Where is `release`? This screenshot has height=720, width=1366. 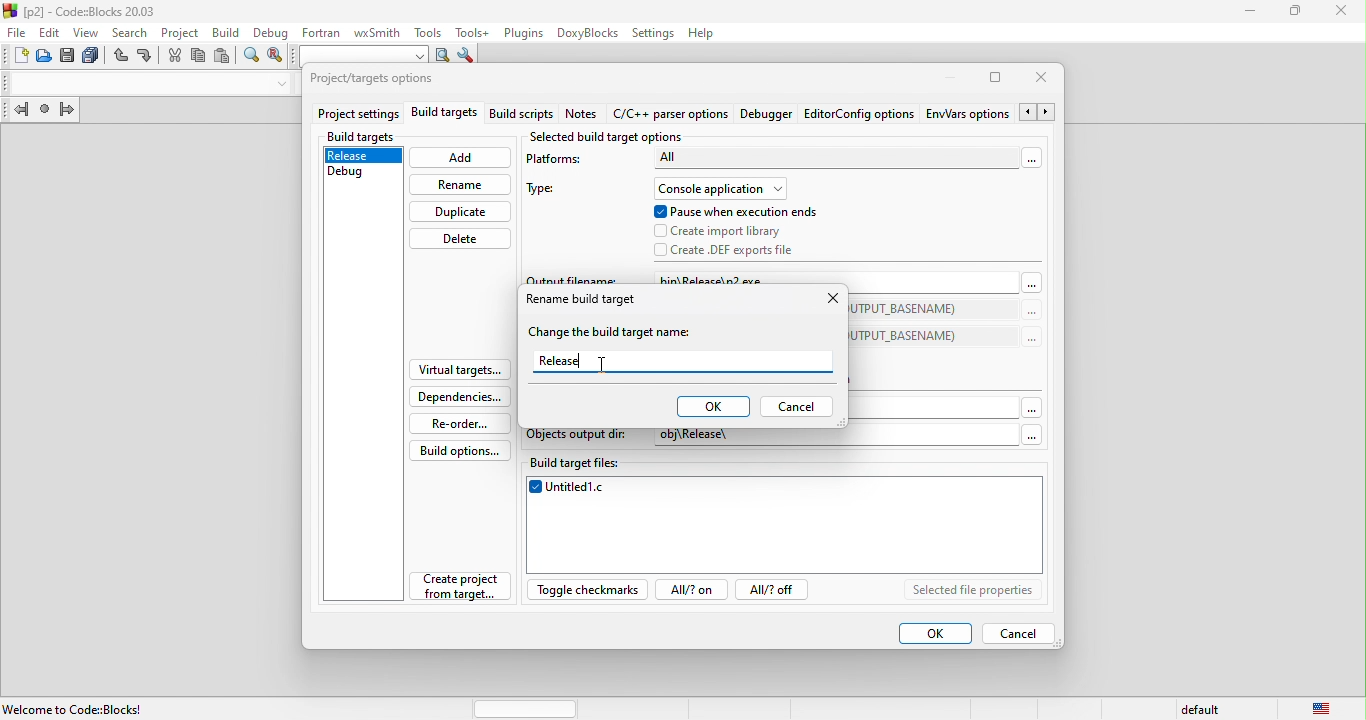
release is located at coordinates (361, 157).